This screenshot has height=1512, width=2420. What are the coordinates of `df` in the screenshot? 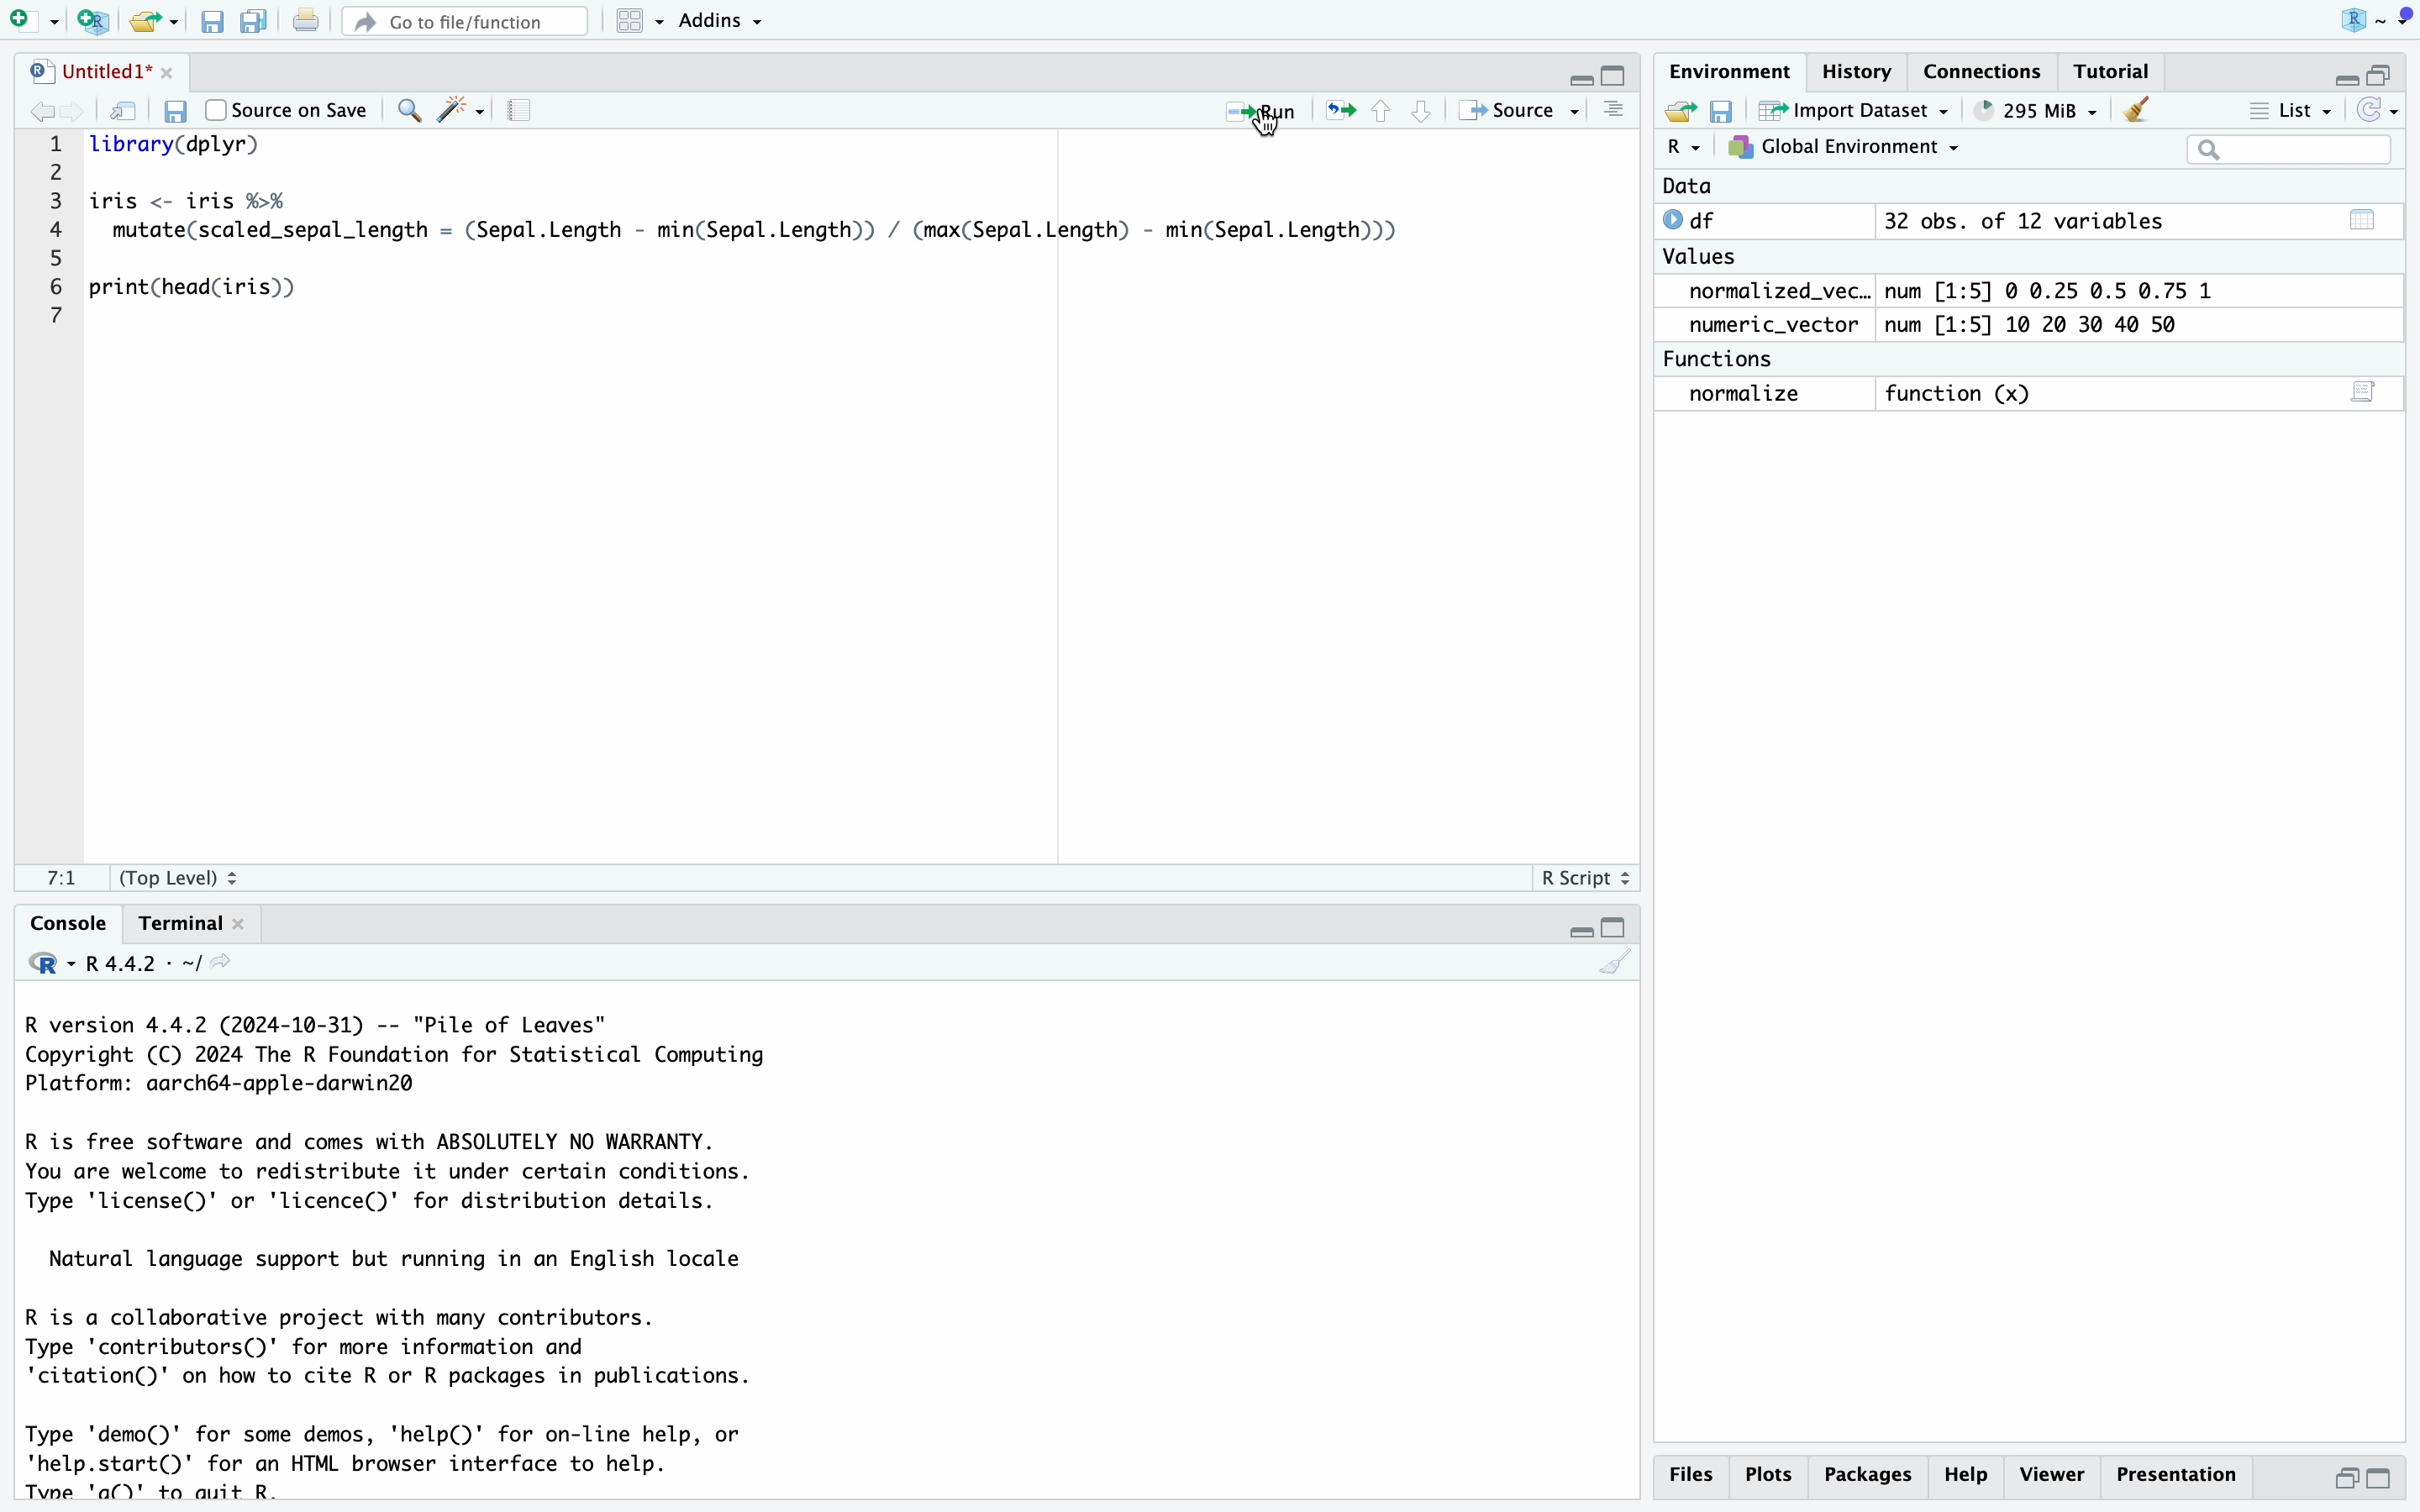 It's located at (1697, 219).